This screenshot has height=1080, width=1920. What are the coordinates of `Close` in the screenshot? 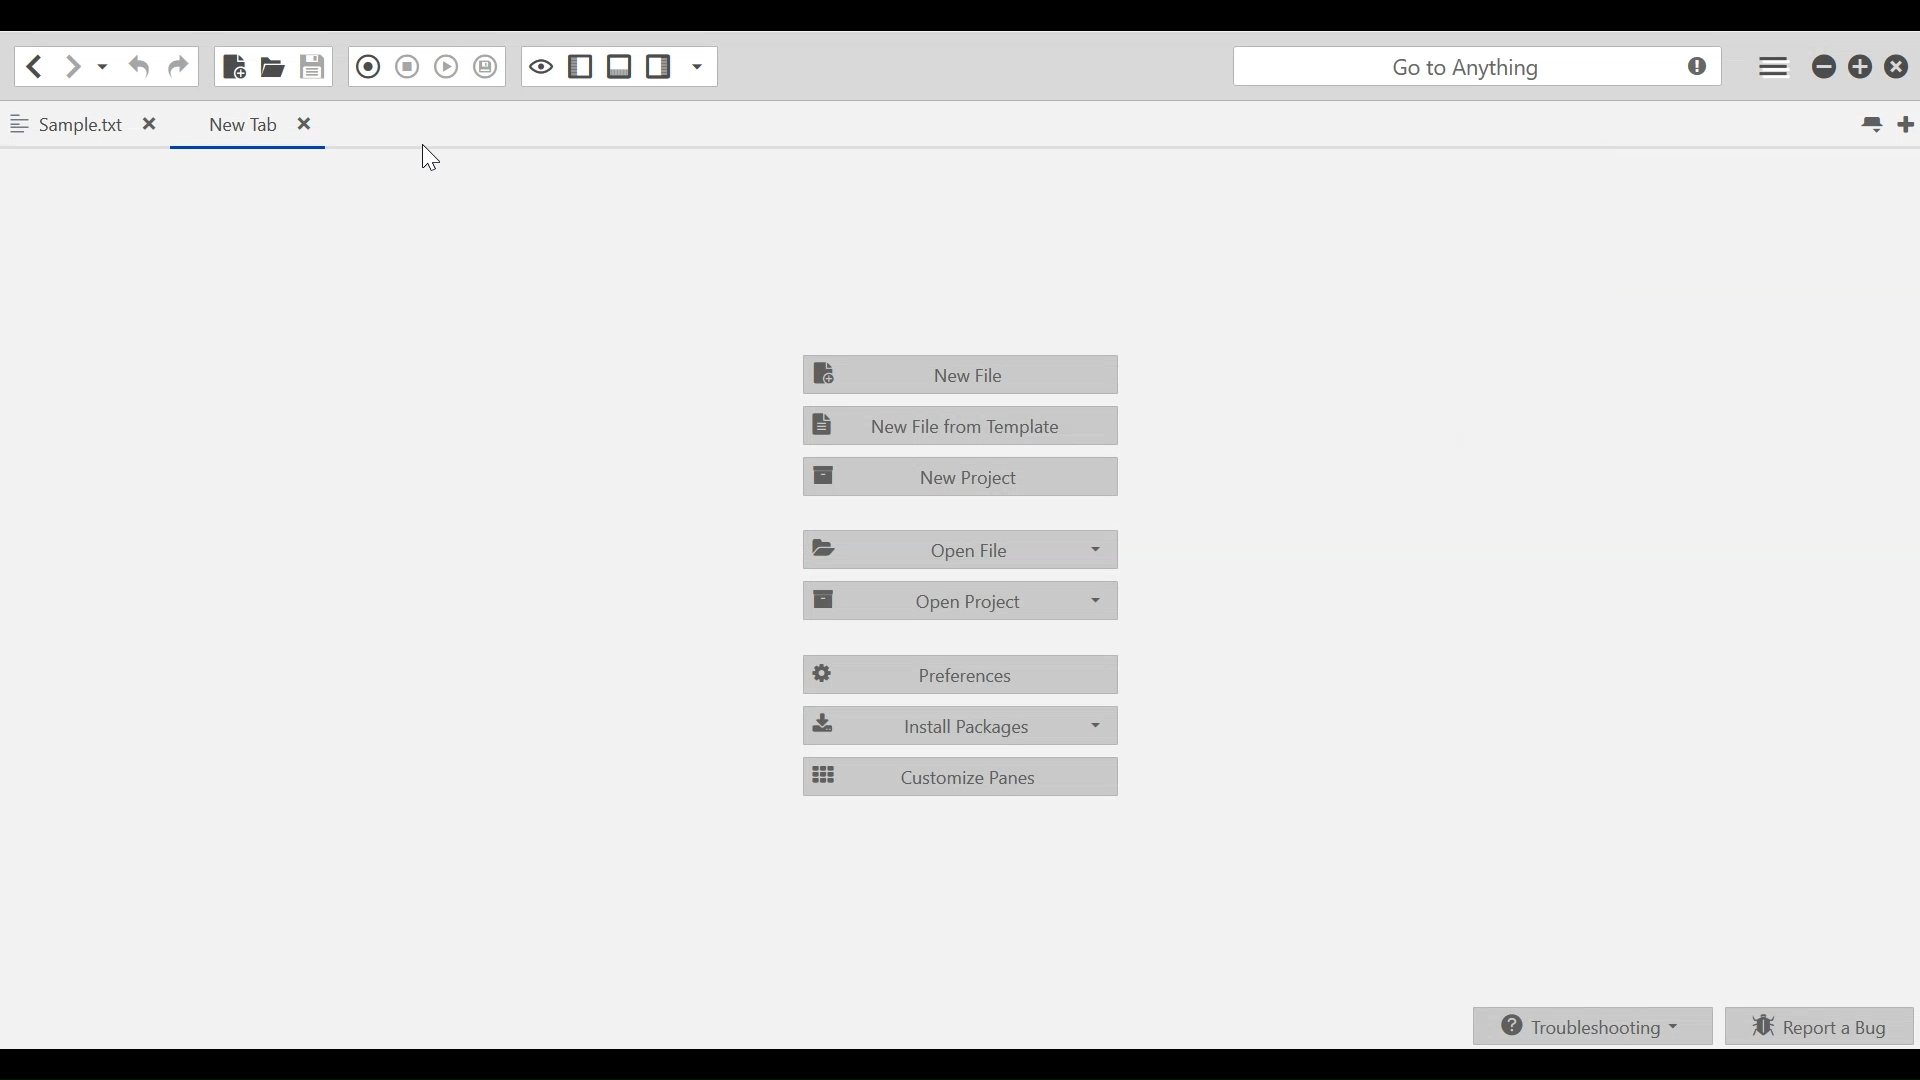 It's located at (303, 122).